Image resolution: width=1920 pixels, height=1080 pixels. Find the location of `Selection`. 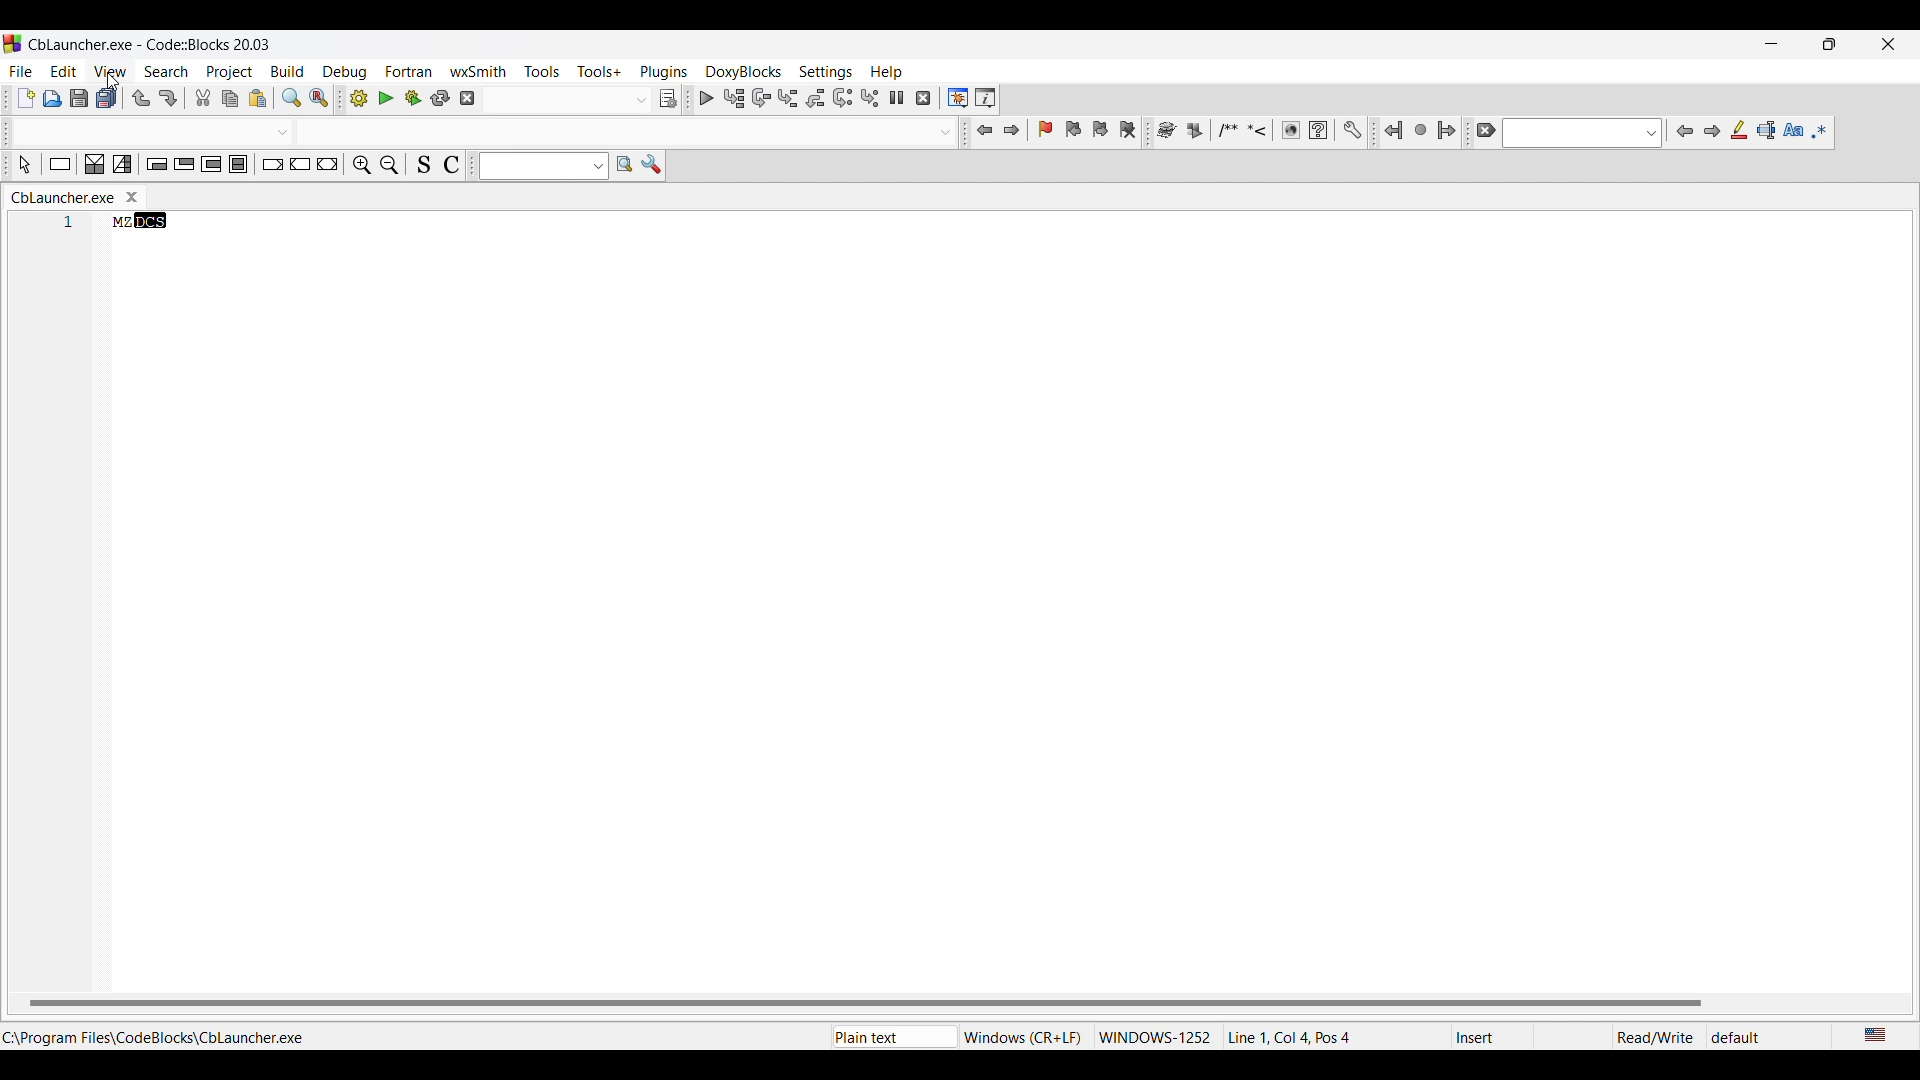

Selection is located at coordinates (123, 164).